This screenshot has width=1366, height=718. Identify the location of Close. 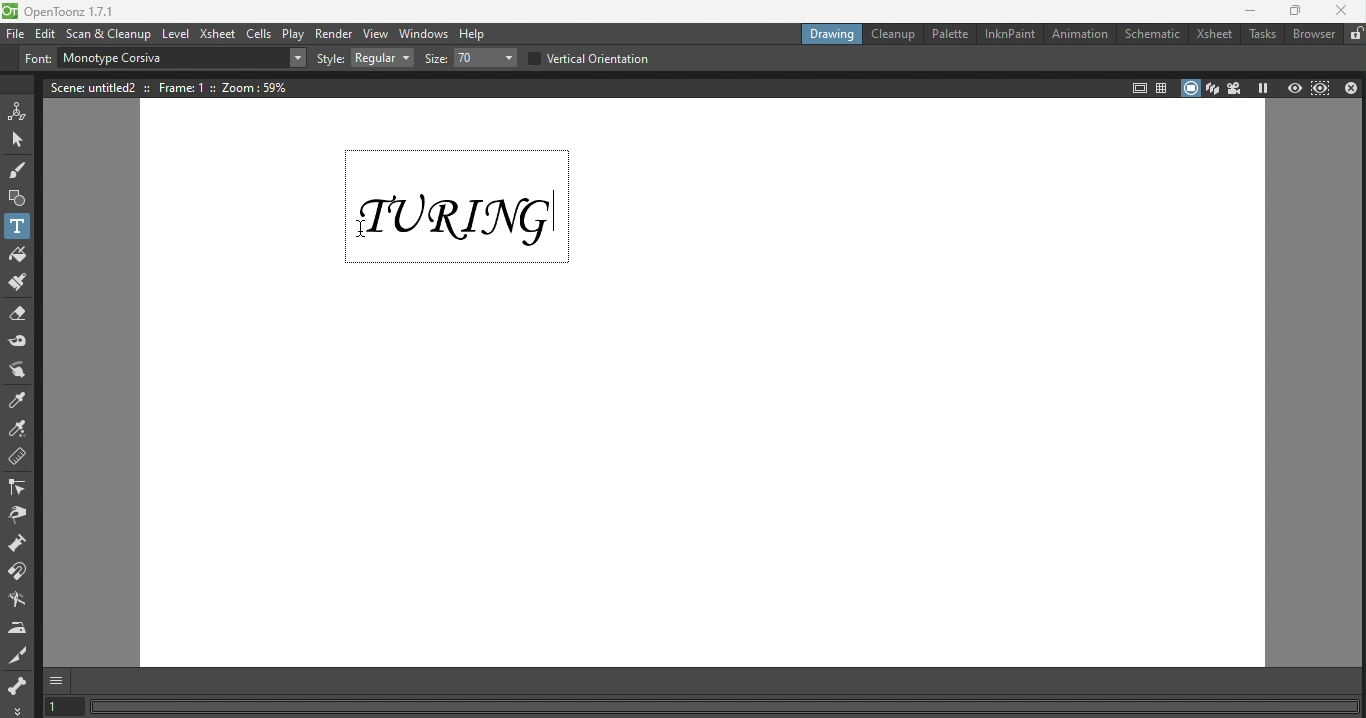
(1344, 12).